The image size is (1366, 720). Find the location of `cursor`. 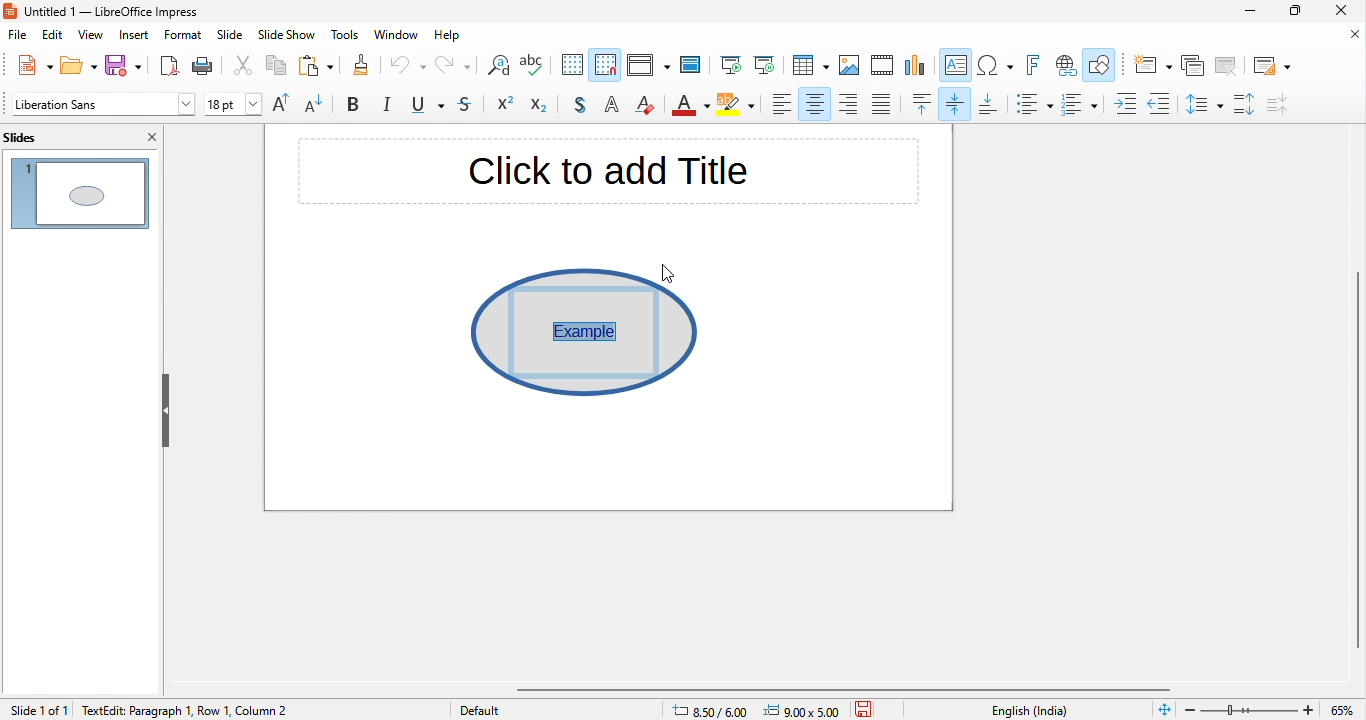

cursor is located at coordinates (669, 271).